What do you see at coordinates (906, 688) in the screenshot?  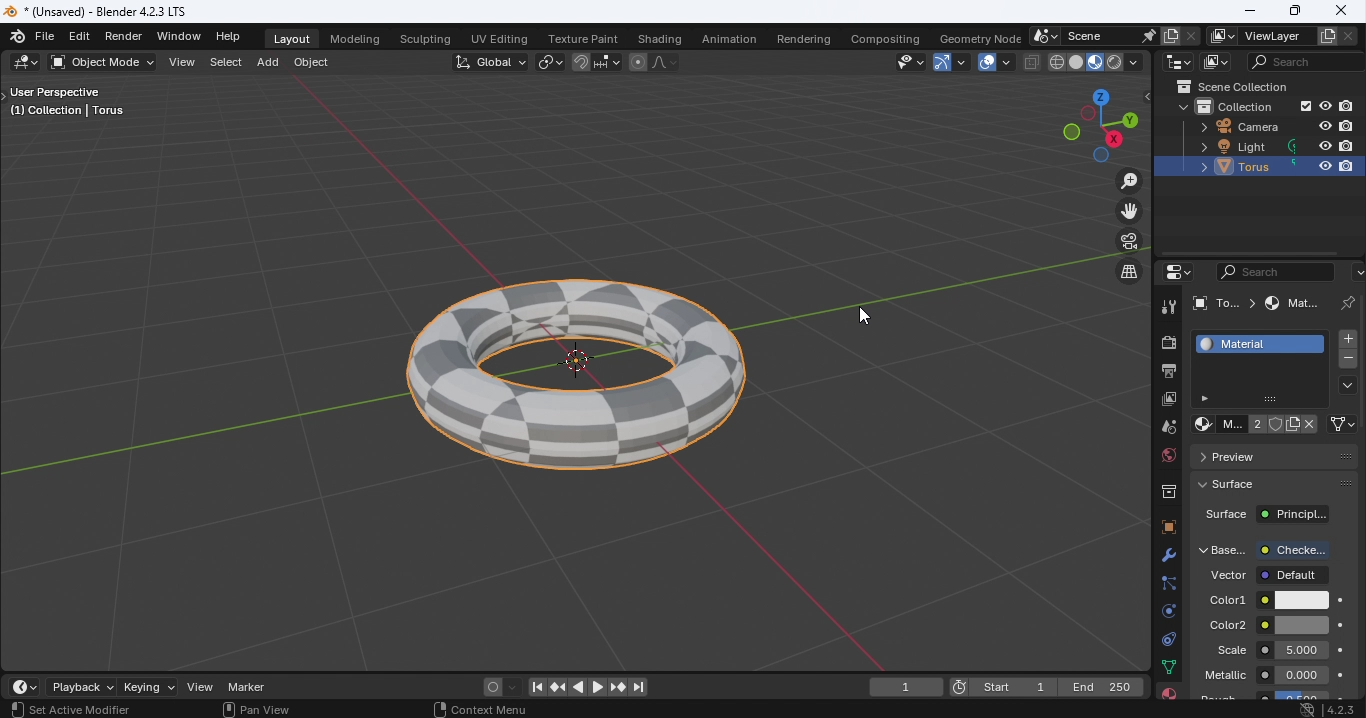 I see `current frame` at bounding box center [906, 688].